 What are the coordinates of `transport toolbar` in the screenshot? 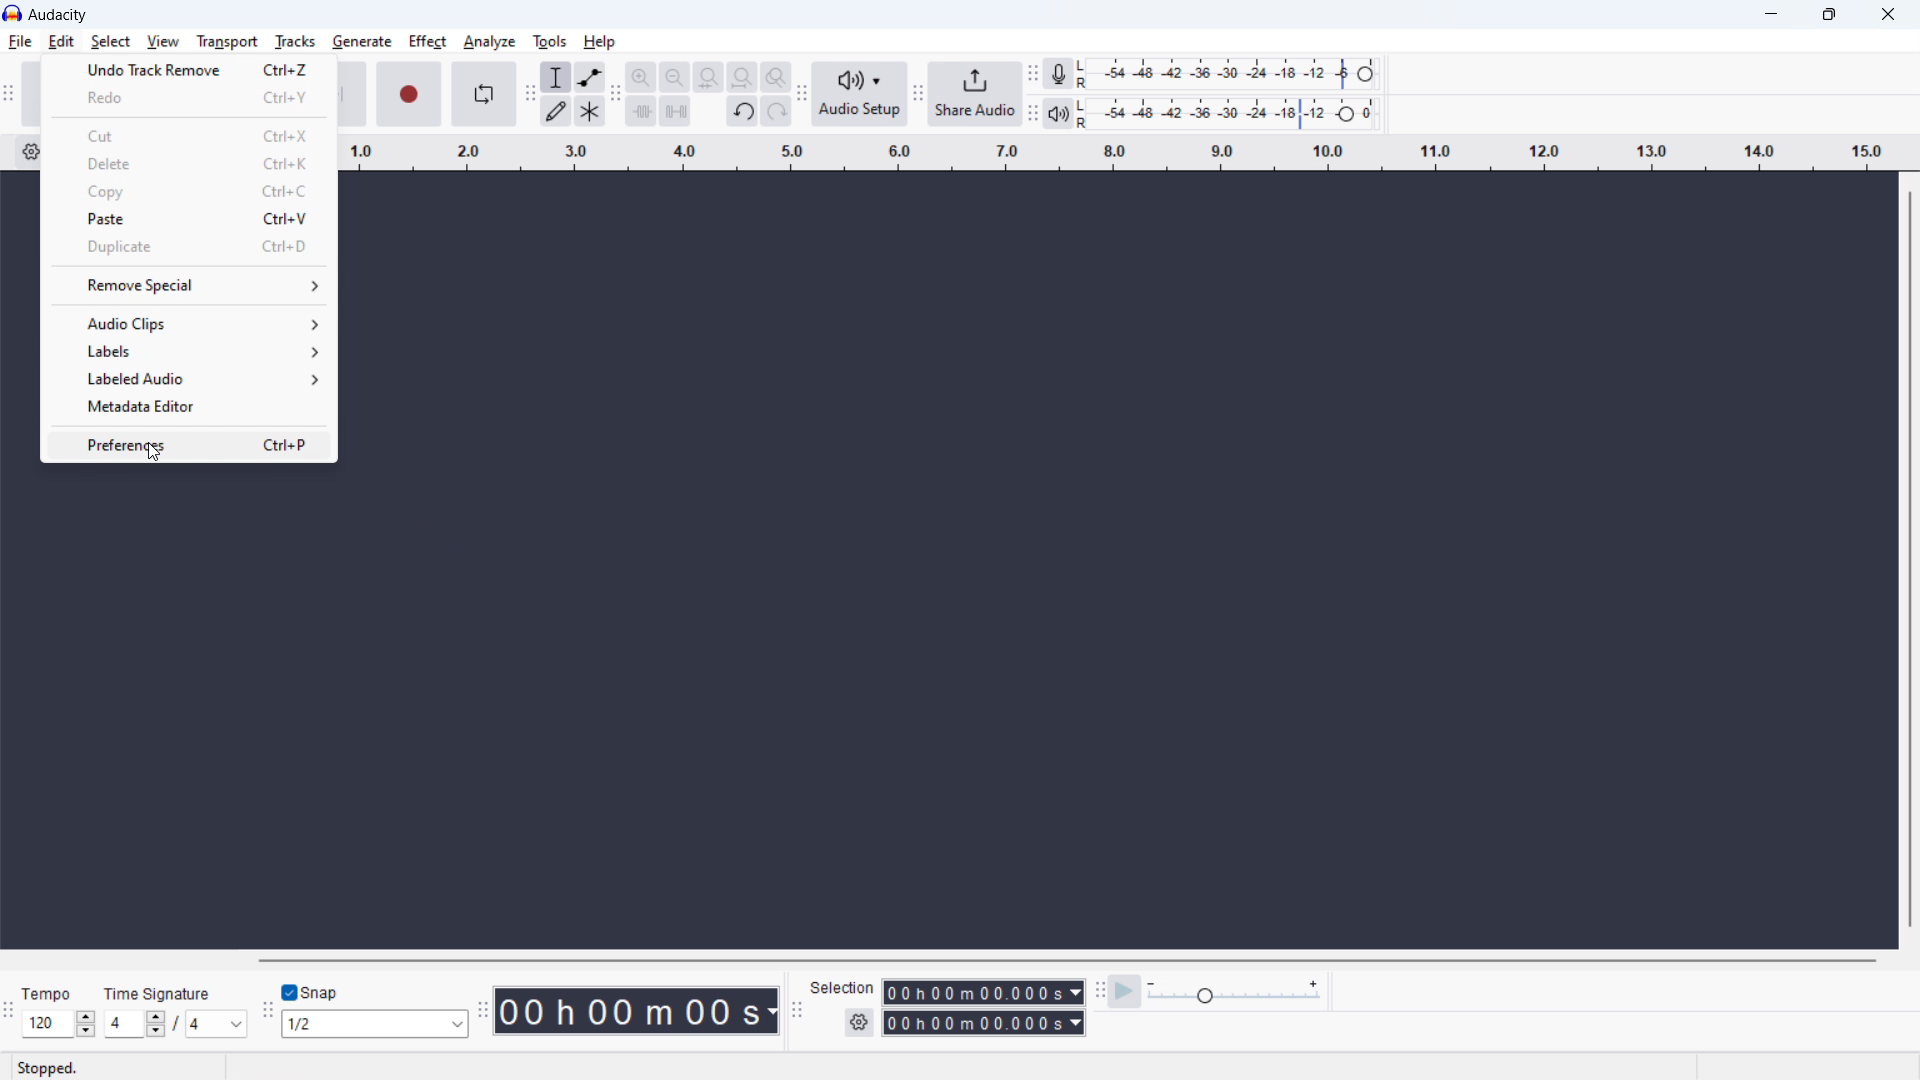 It's located at (9, 96).